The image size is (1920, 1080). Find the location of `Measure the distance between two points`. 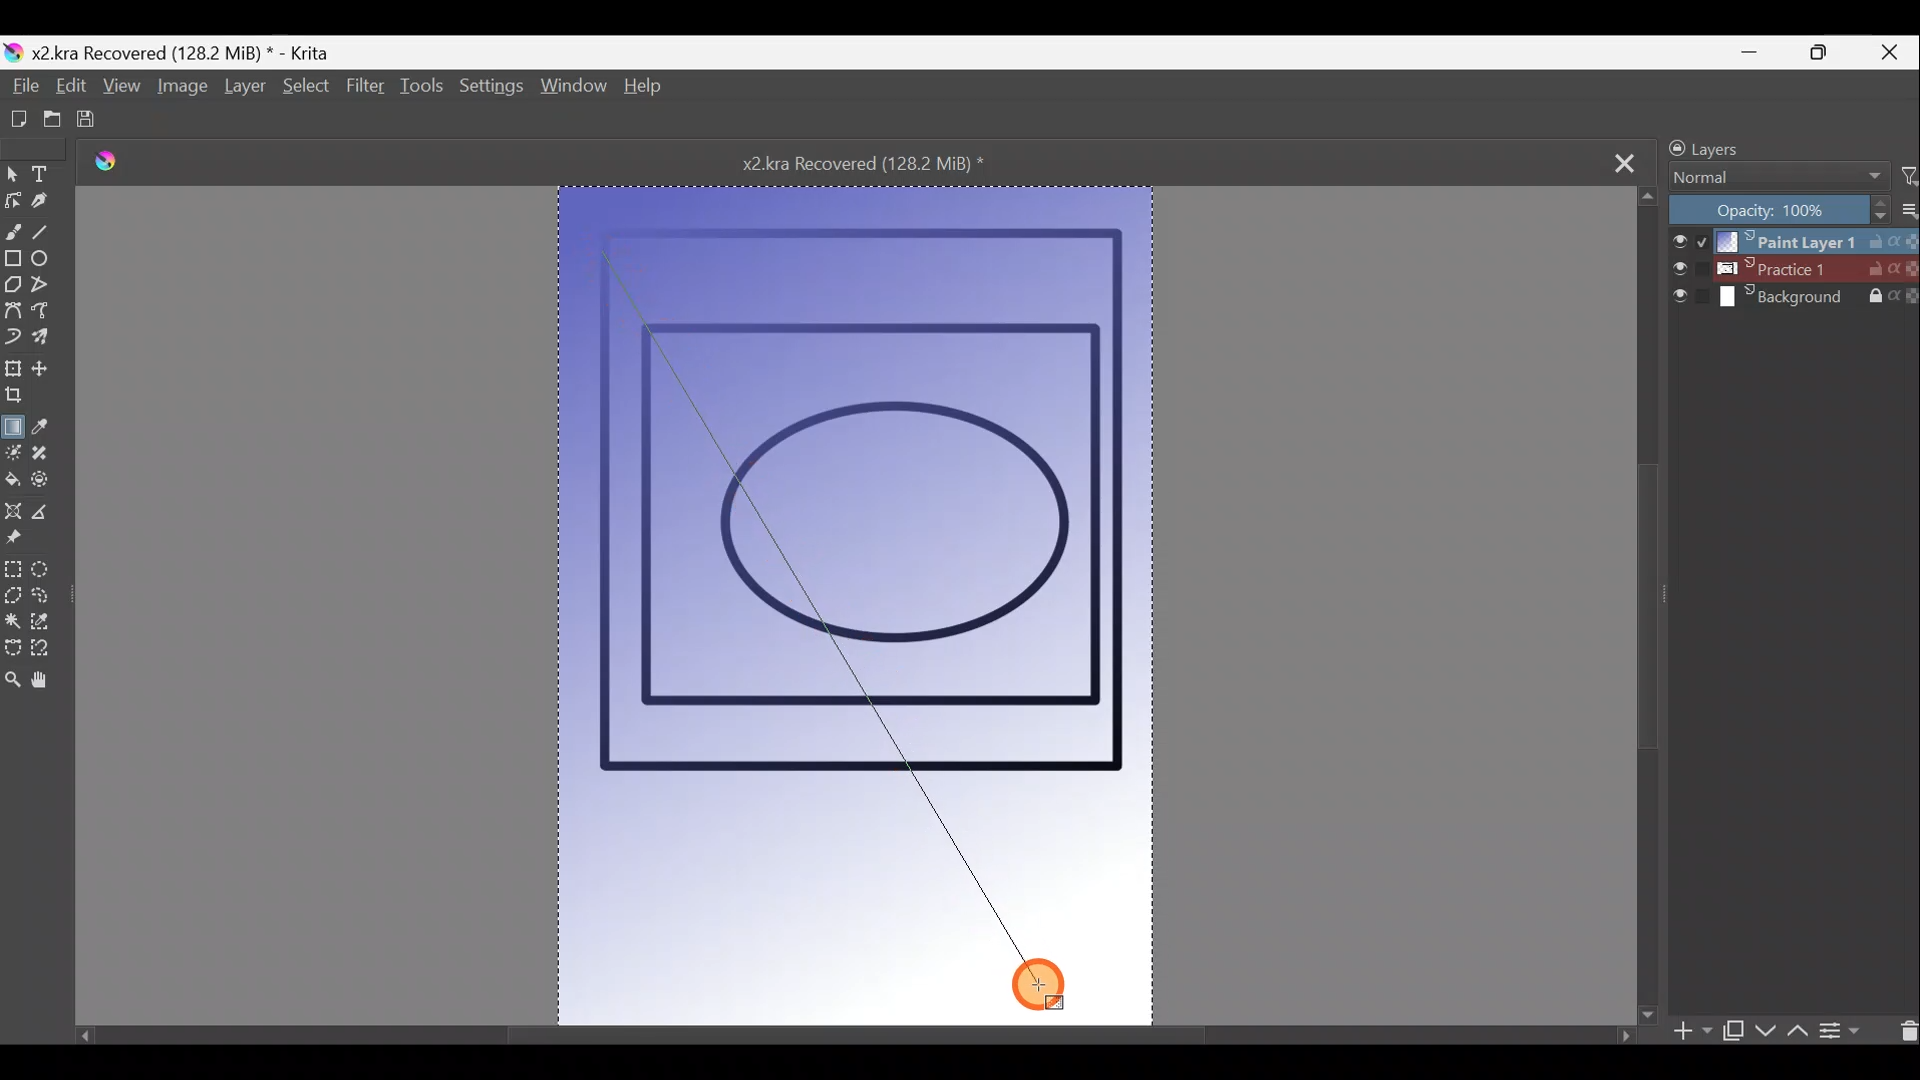

Measure the distance between two points is located at coordinates (49, 518).